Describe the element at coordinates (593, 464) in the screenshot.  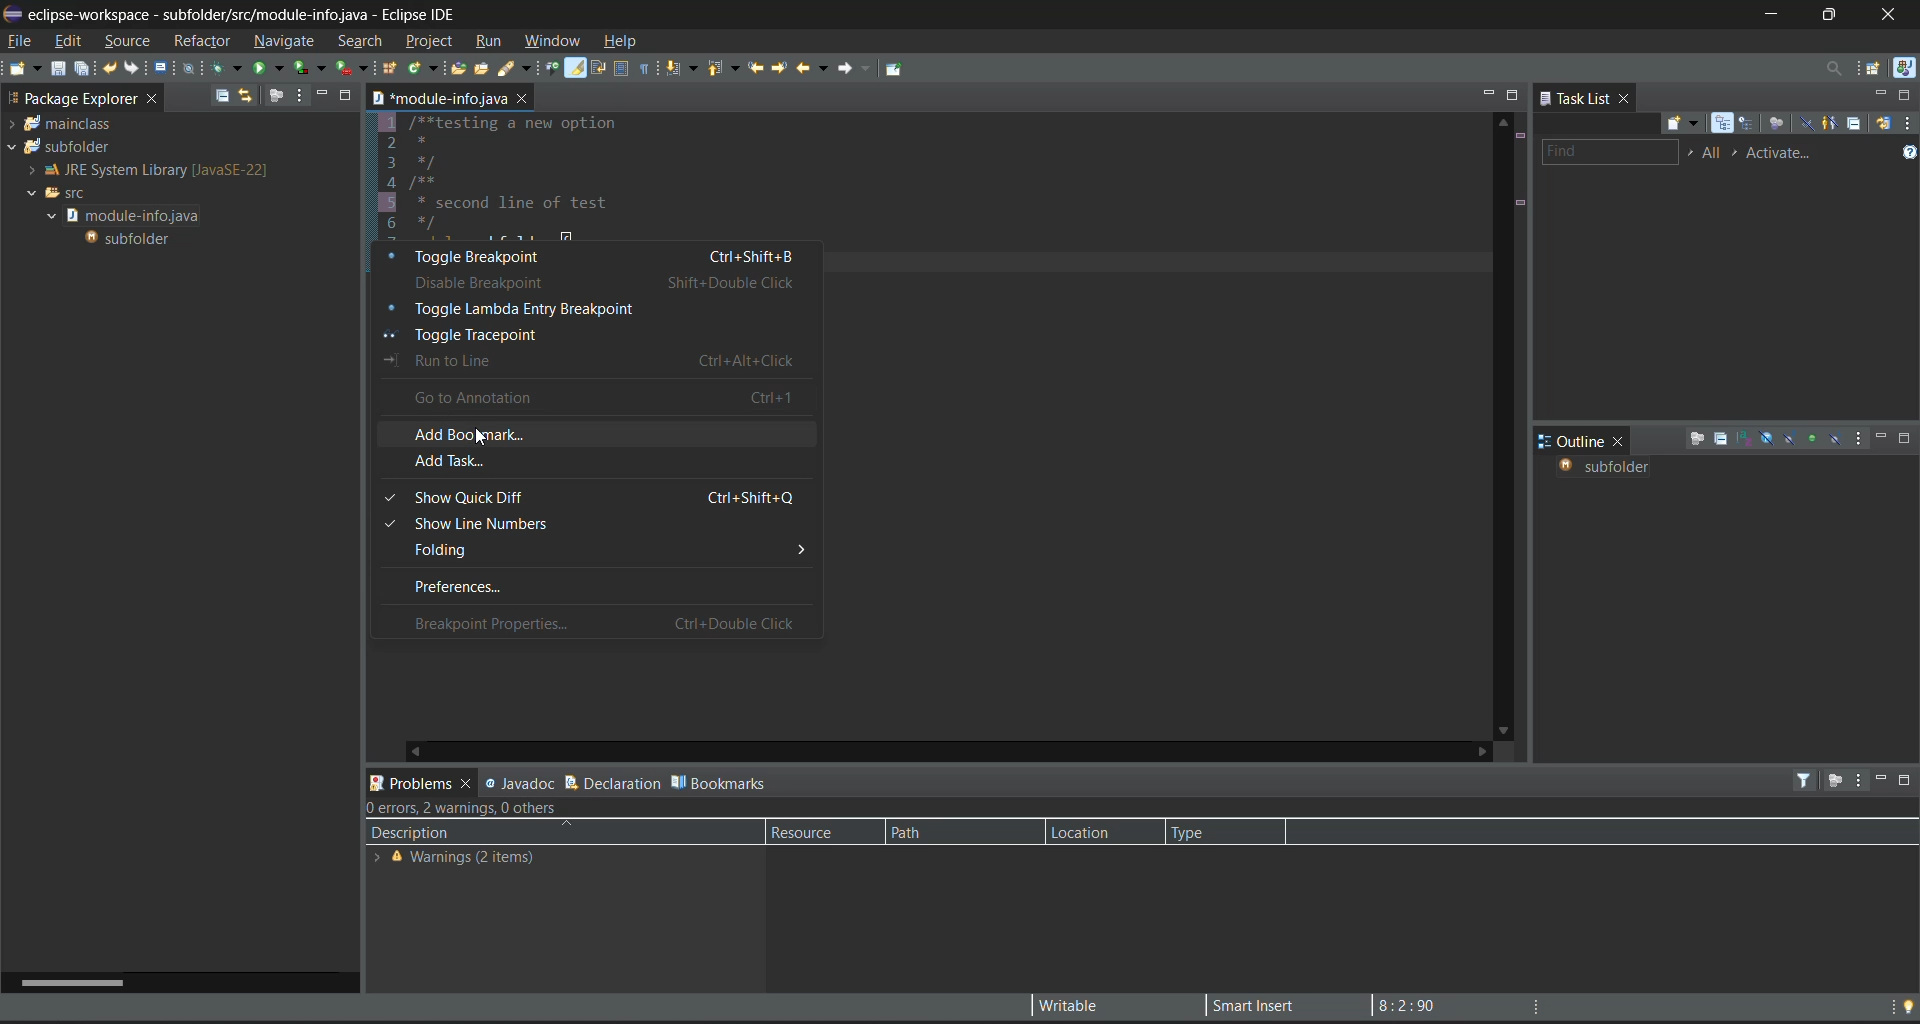
I see `add task` at that location.